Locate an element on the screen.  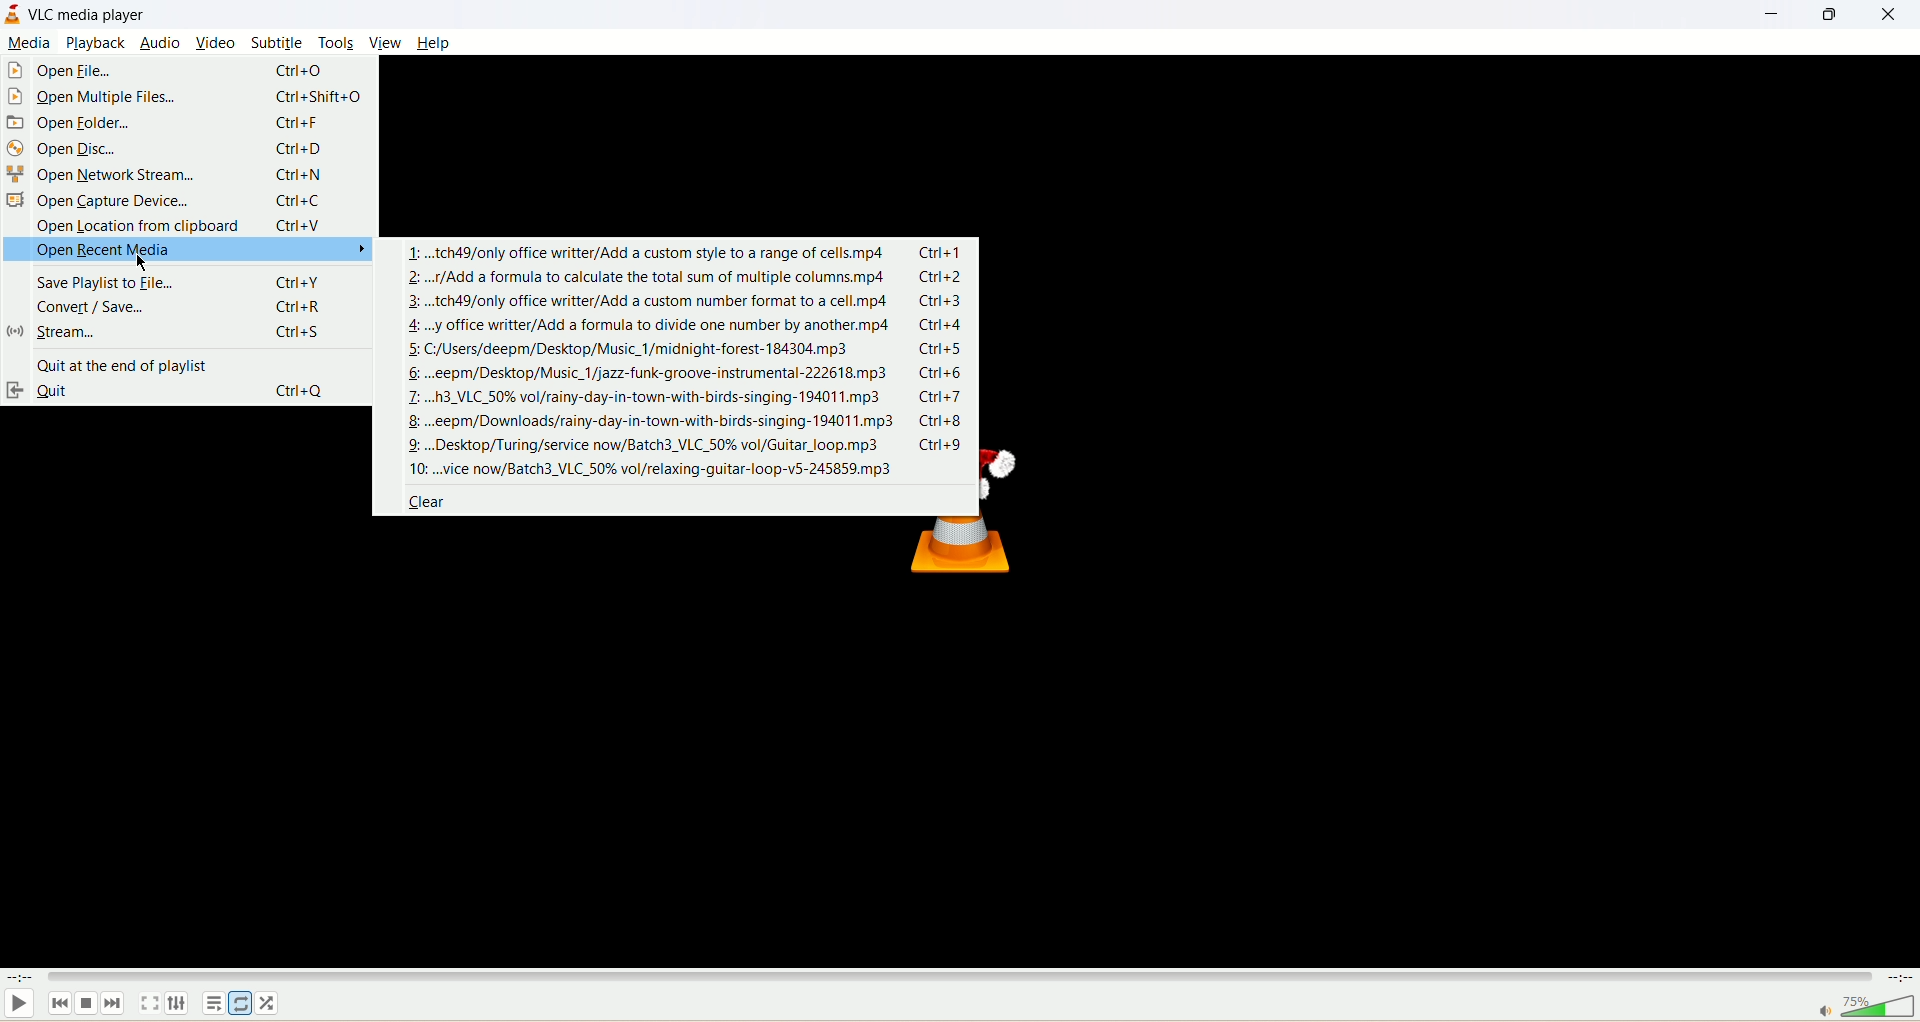
ctrl+6 is located at coordinates (944, 373).